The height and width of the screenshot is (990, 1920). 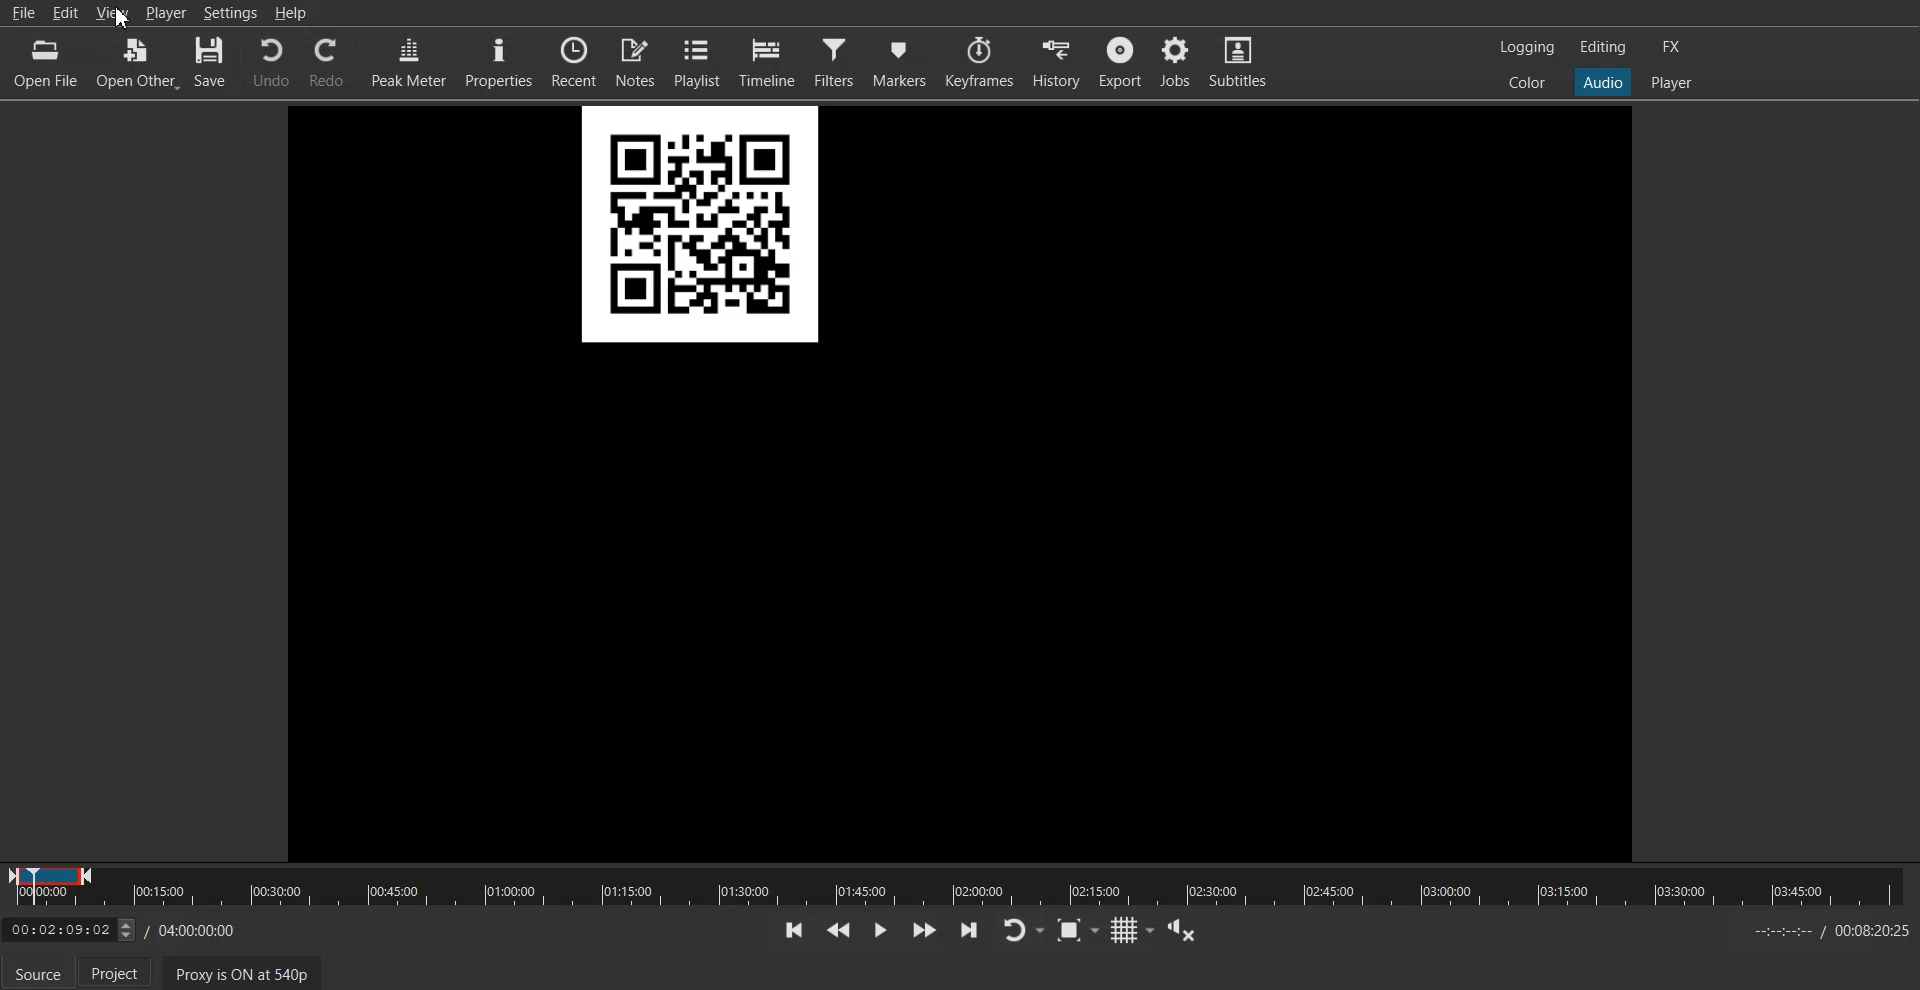 What do you see at coordinates (1672, 47) in the screenshot?
I see `Switch to the effect layout` at bounding box center [1672, 47].